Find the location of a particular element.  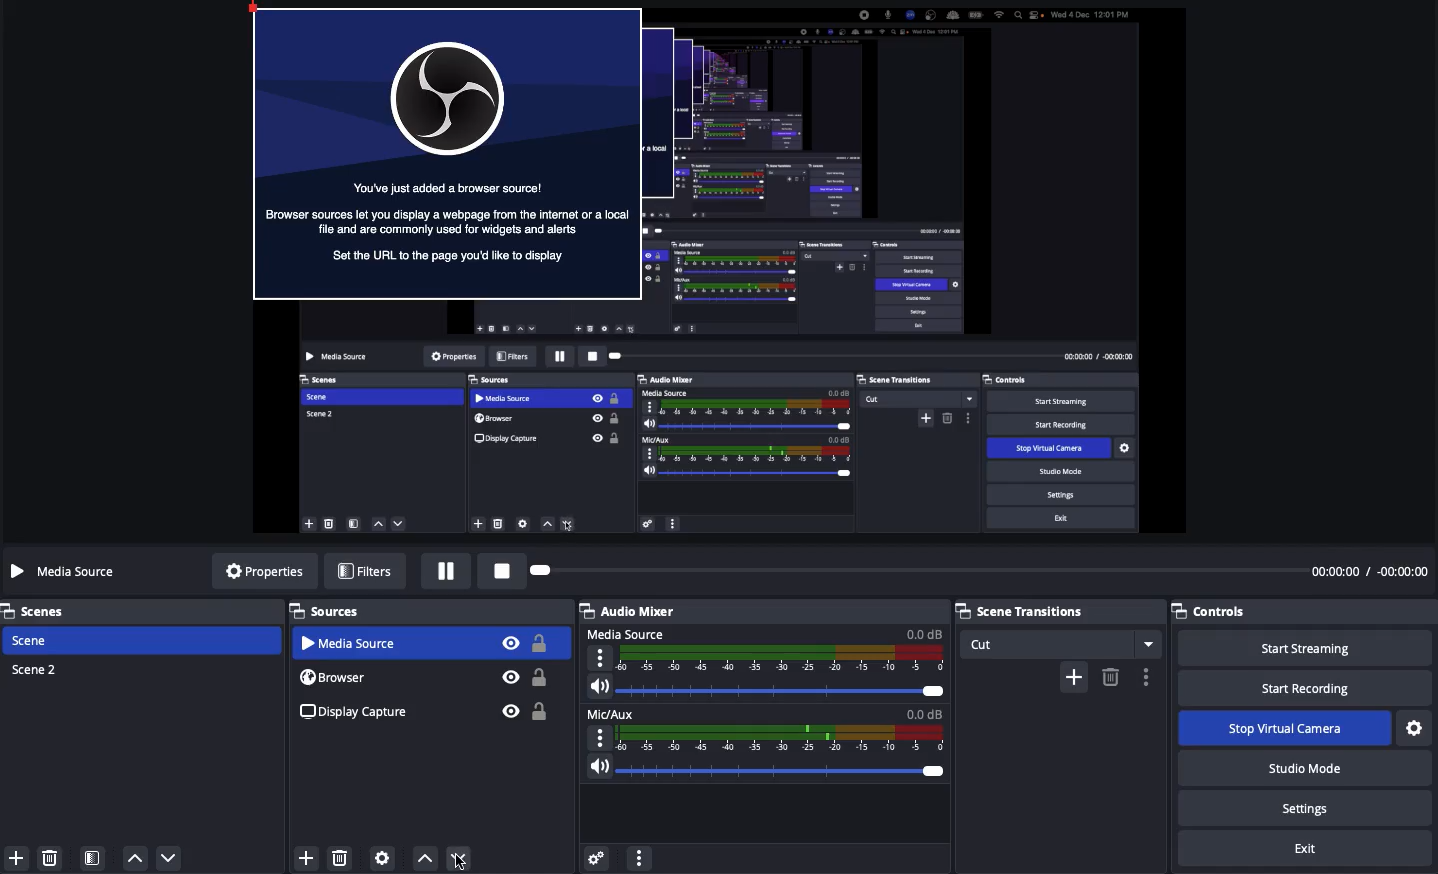

Advanced audio preferences  is located at coordinates (599, 860).